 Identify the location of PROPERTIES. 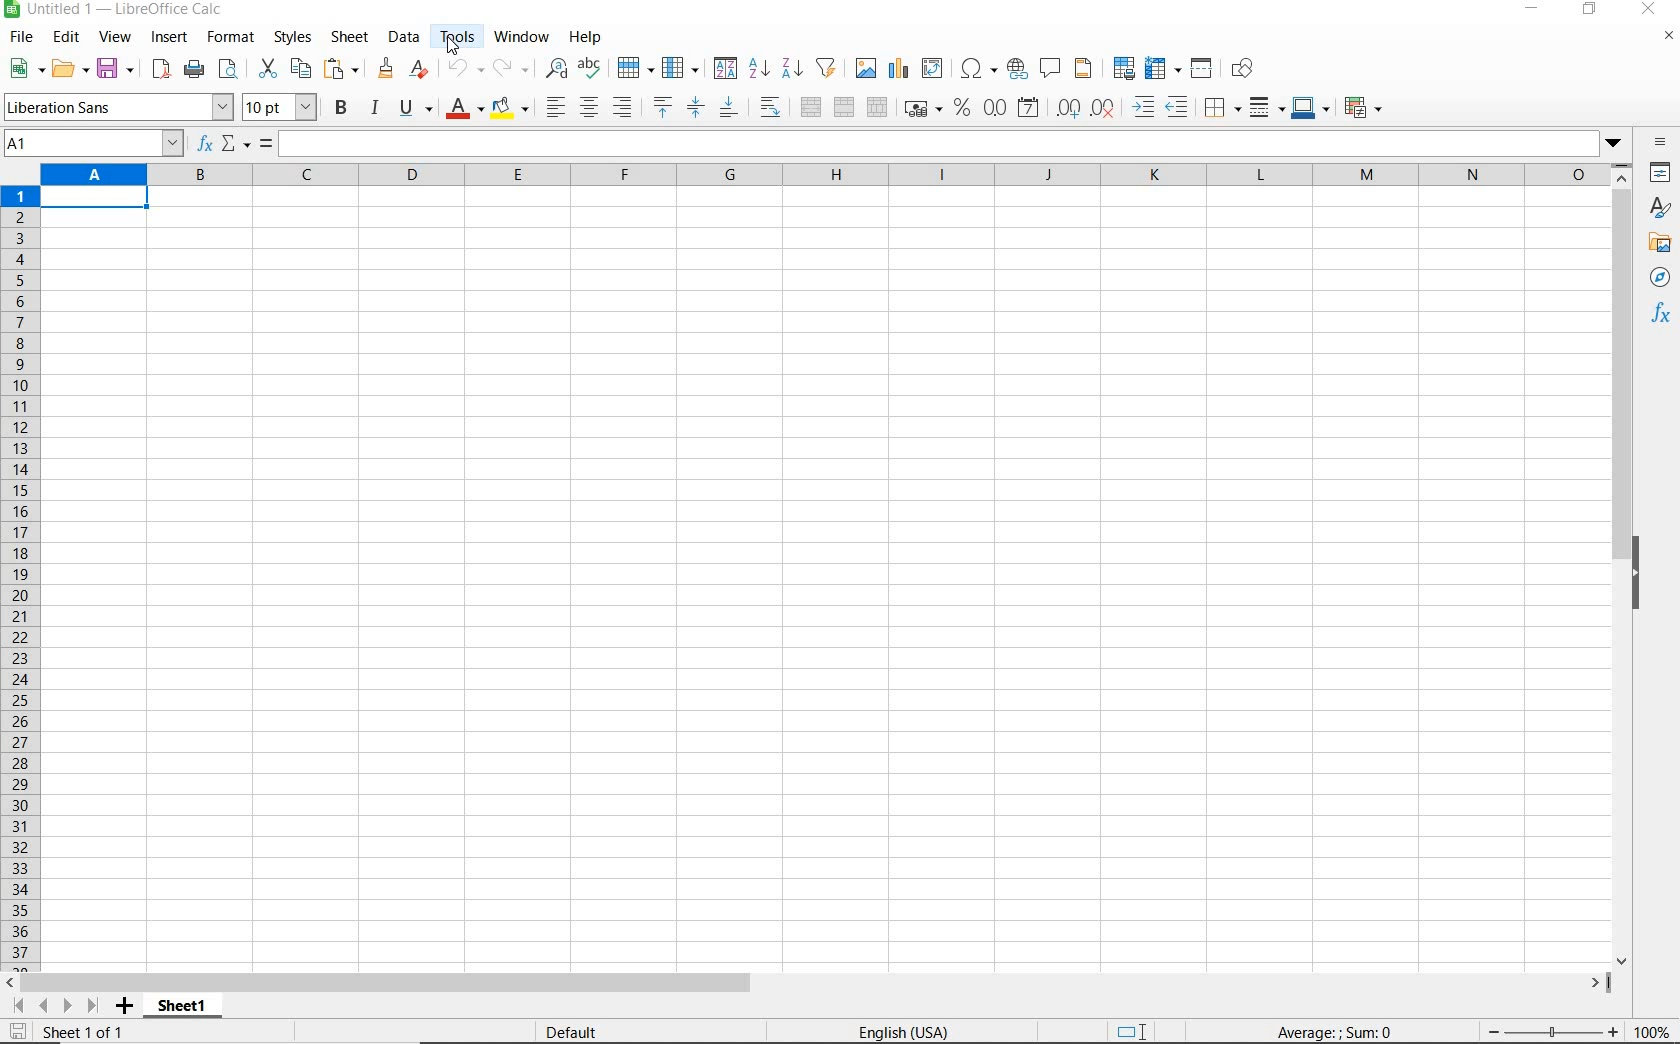
(1660, 173).